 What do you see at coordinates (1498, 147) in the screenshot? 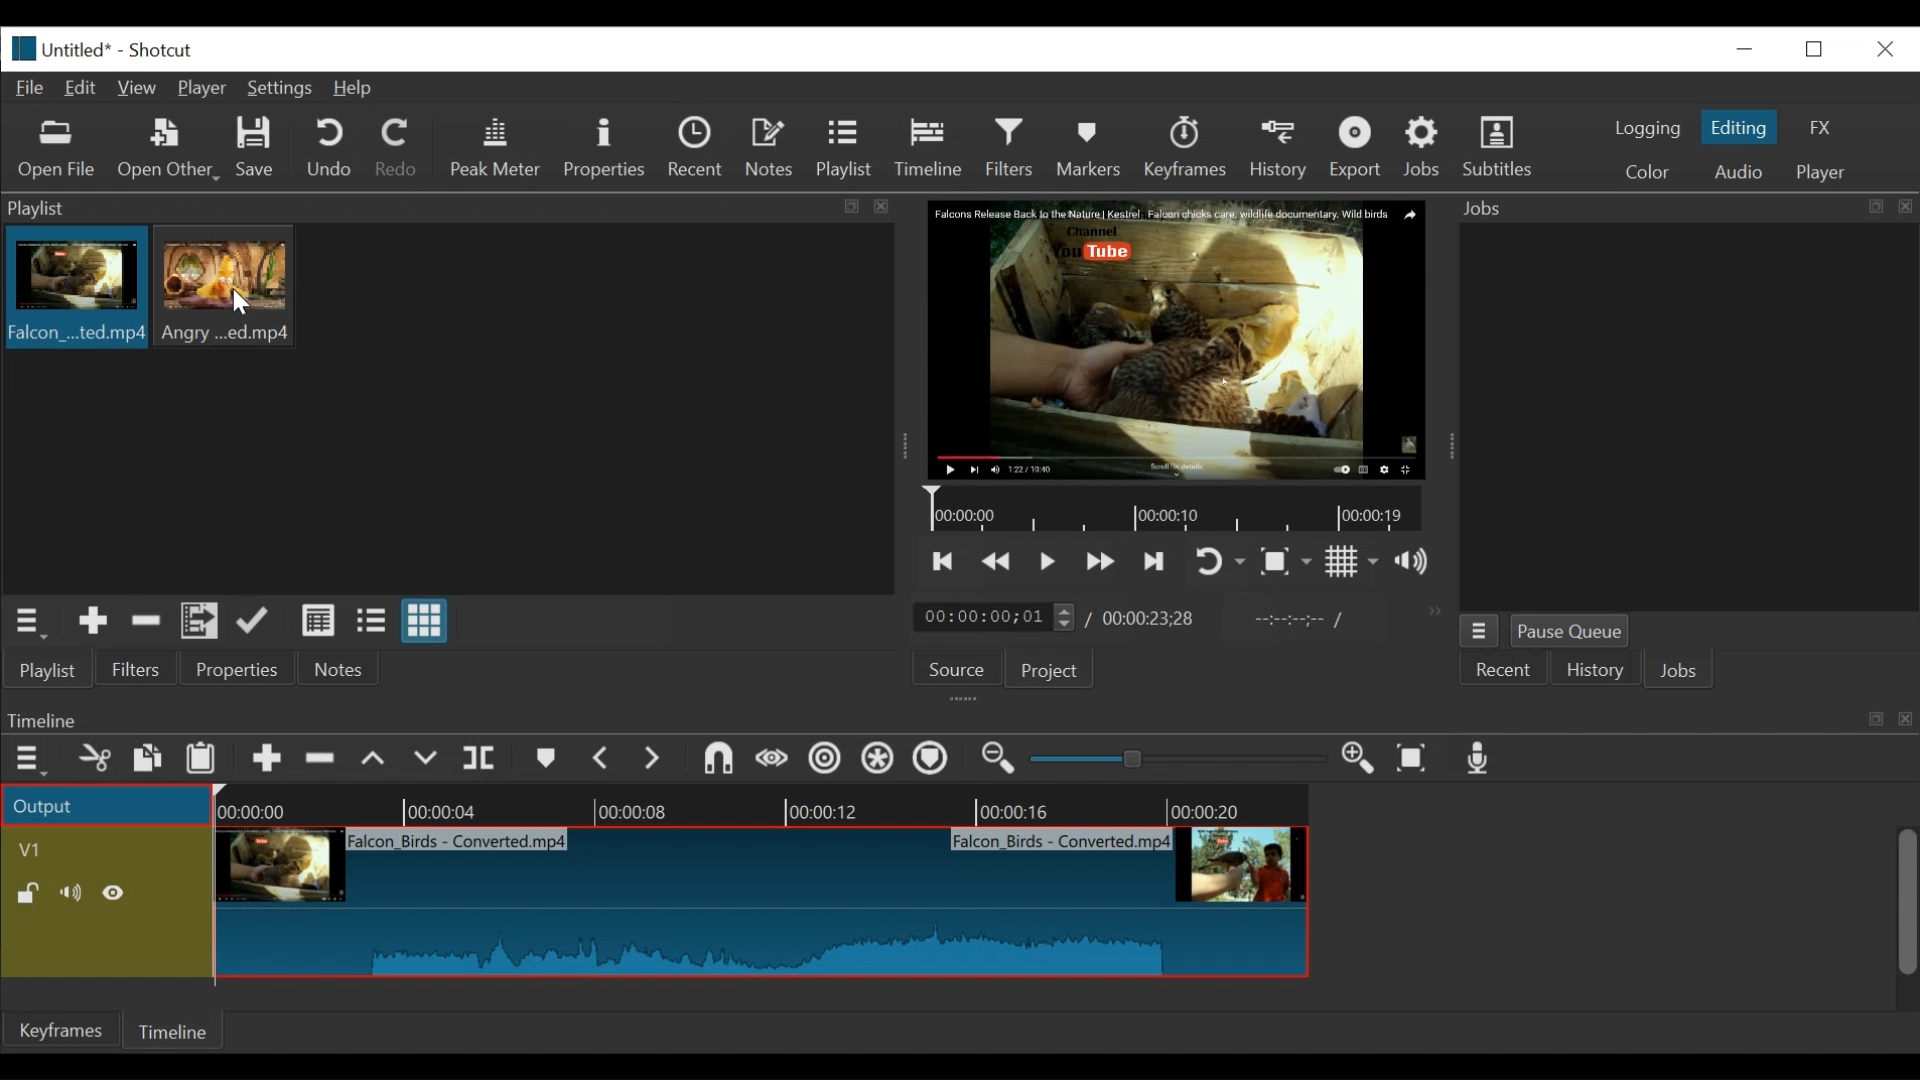
I see `Subtitles` at bounding box center [1498, 147].